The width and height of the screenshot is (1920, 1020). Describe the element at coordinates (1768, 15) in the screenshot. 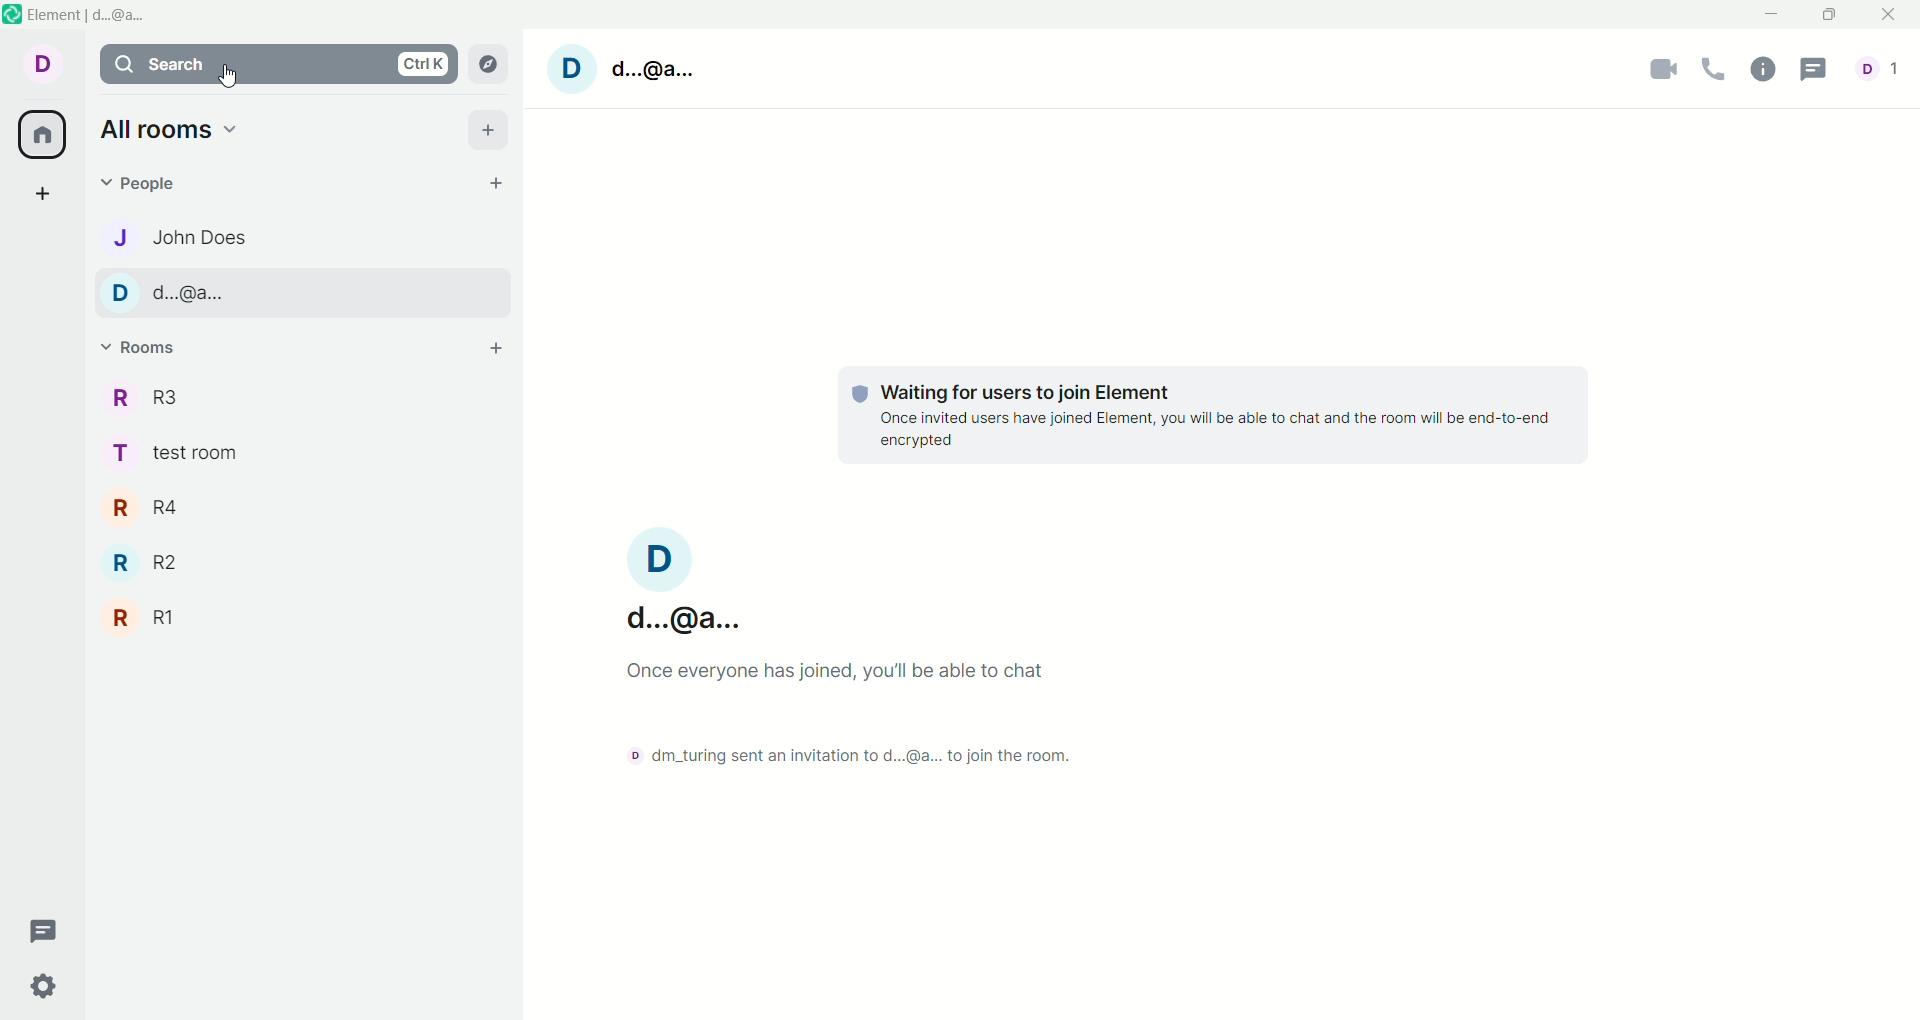

I see `minimize` at that location.